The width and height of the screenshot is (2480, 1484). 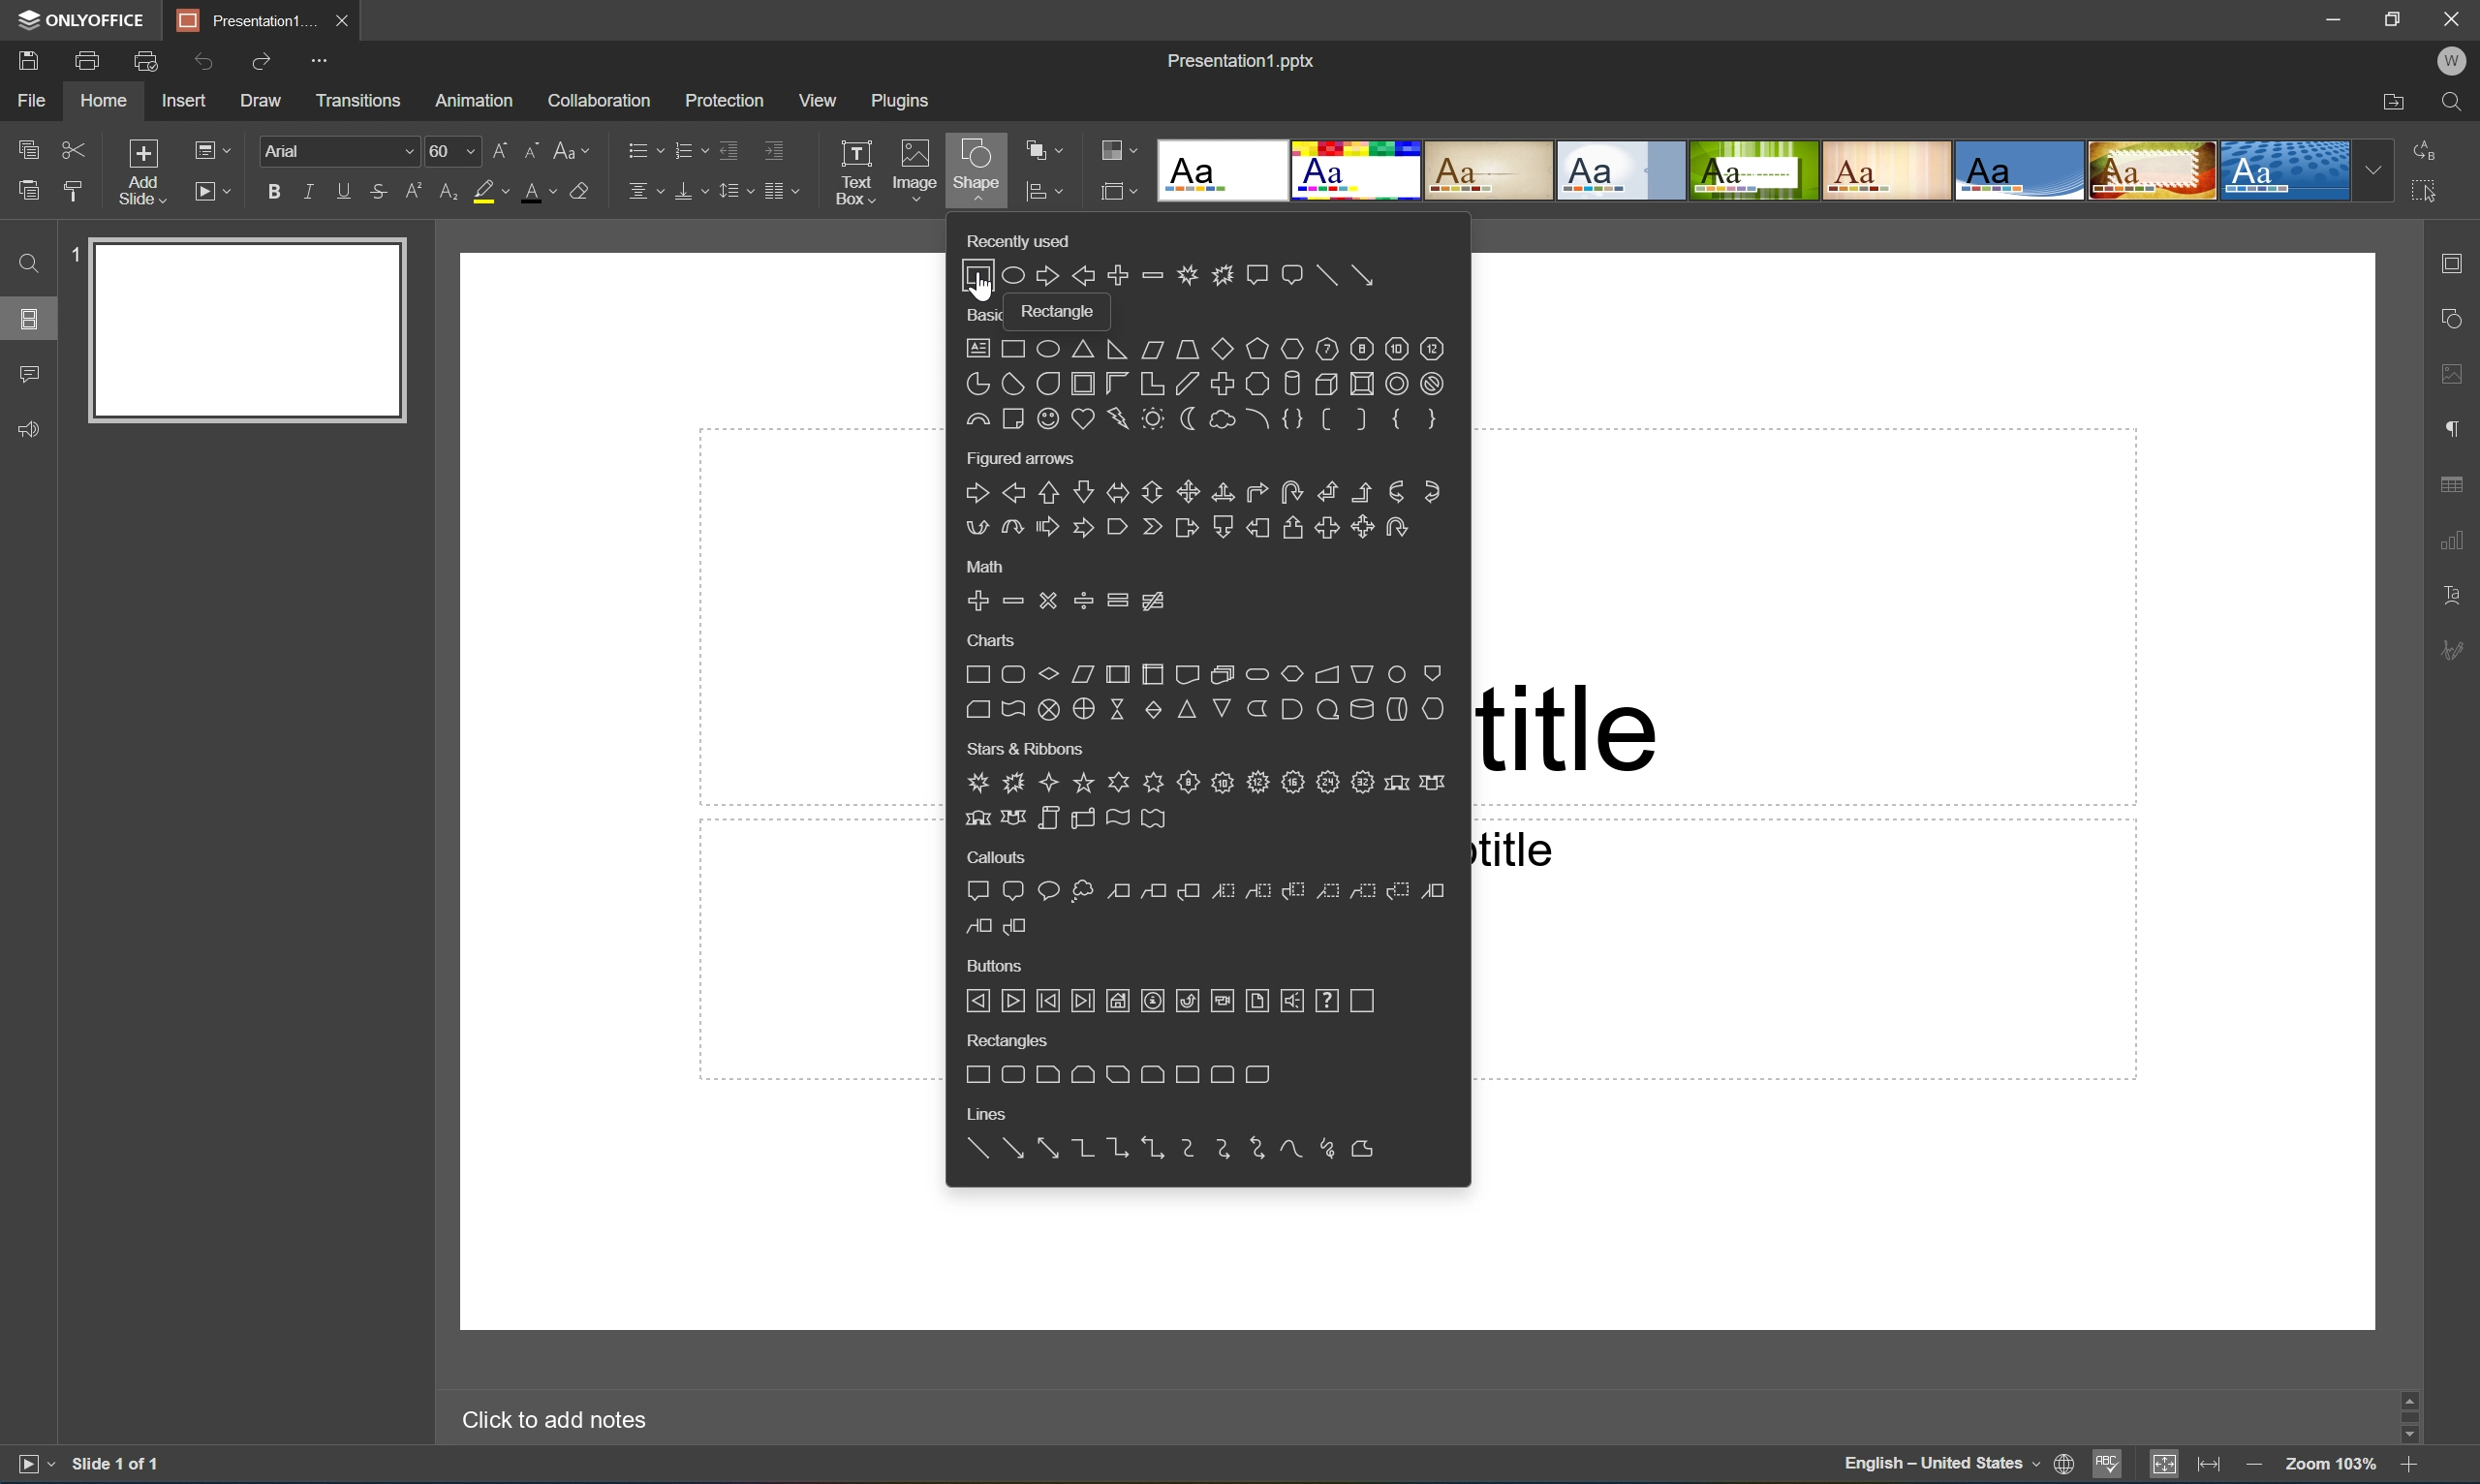 What do you see at coordinates (2104, 1469) in the screenshot?
I see `Spell checking` at bounding box center [2104, 1469].